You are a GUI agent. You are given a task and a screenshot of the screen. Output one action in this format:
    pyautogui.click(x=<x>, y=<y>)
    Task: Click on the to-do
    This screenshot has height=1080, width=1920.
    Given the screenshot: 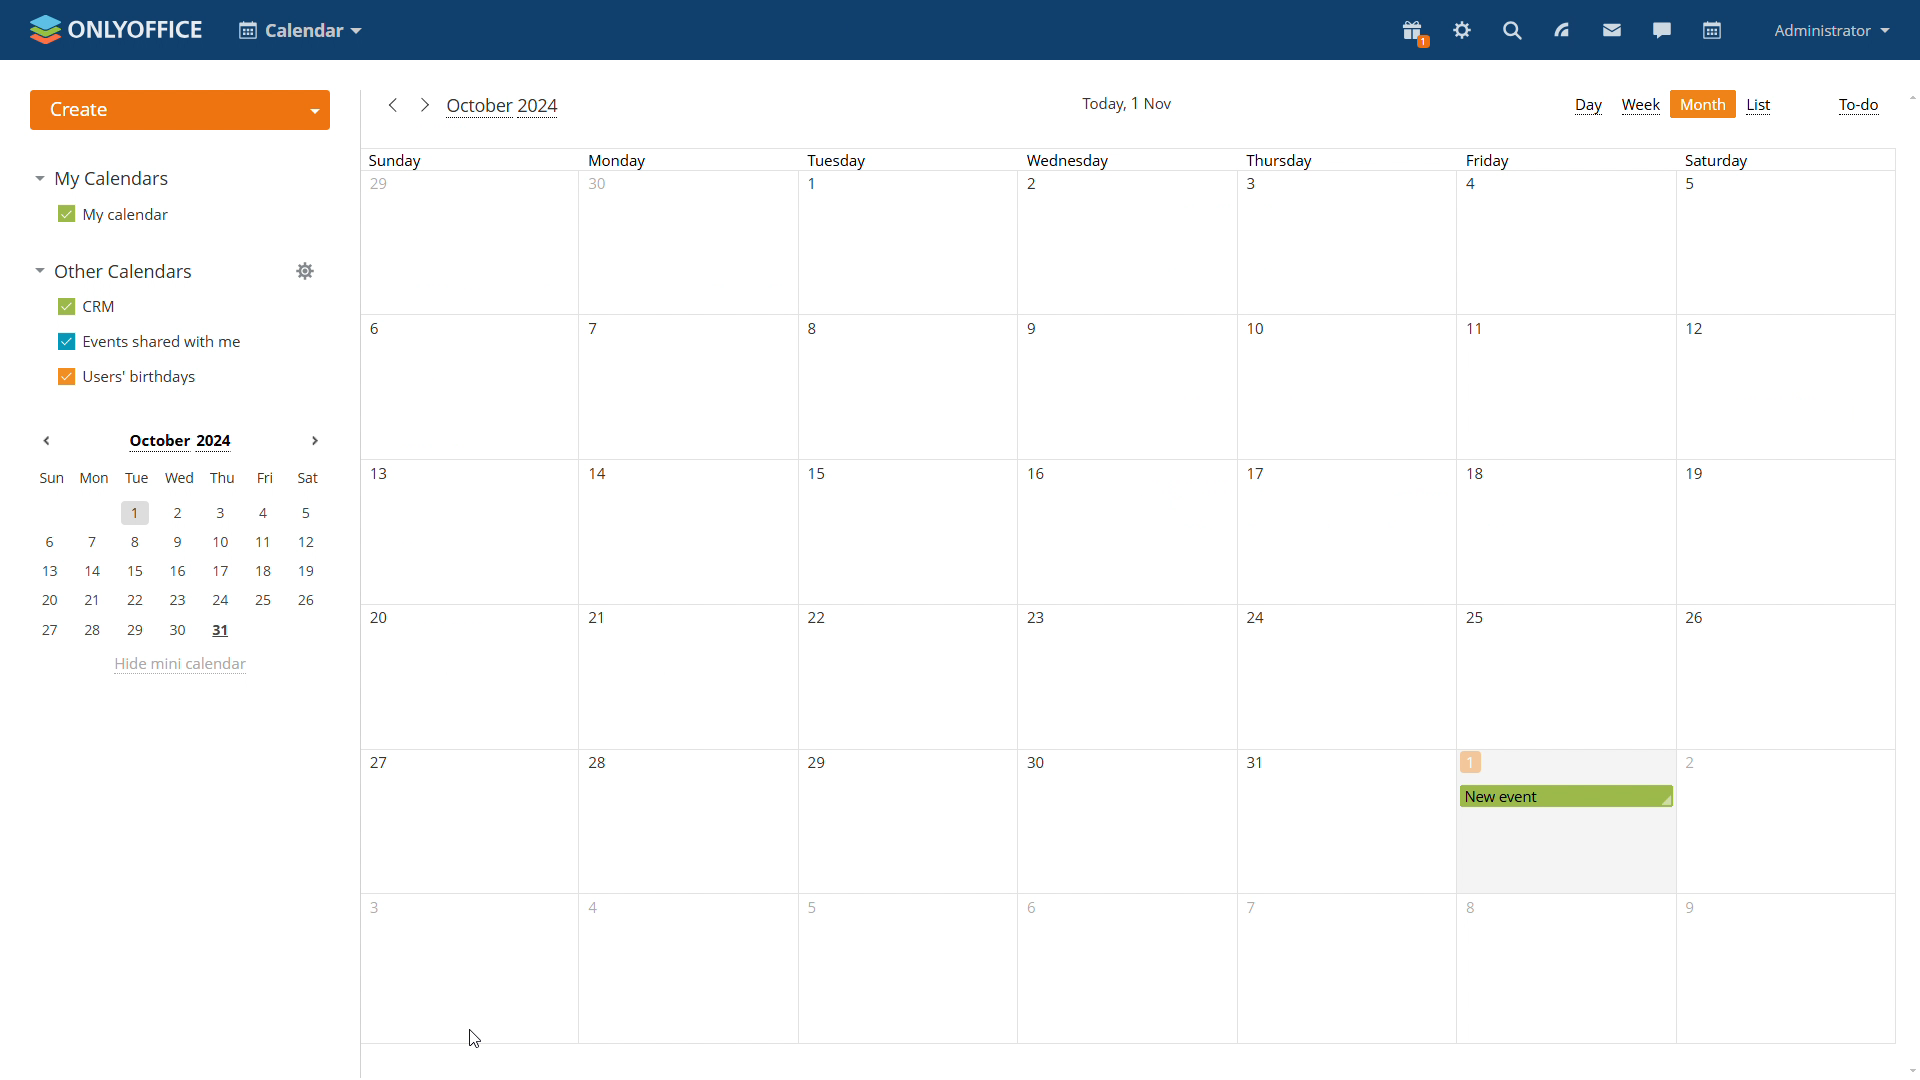 What is the action you would take?
    pyautogui.click(x=1857, y=107)
    